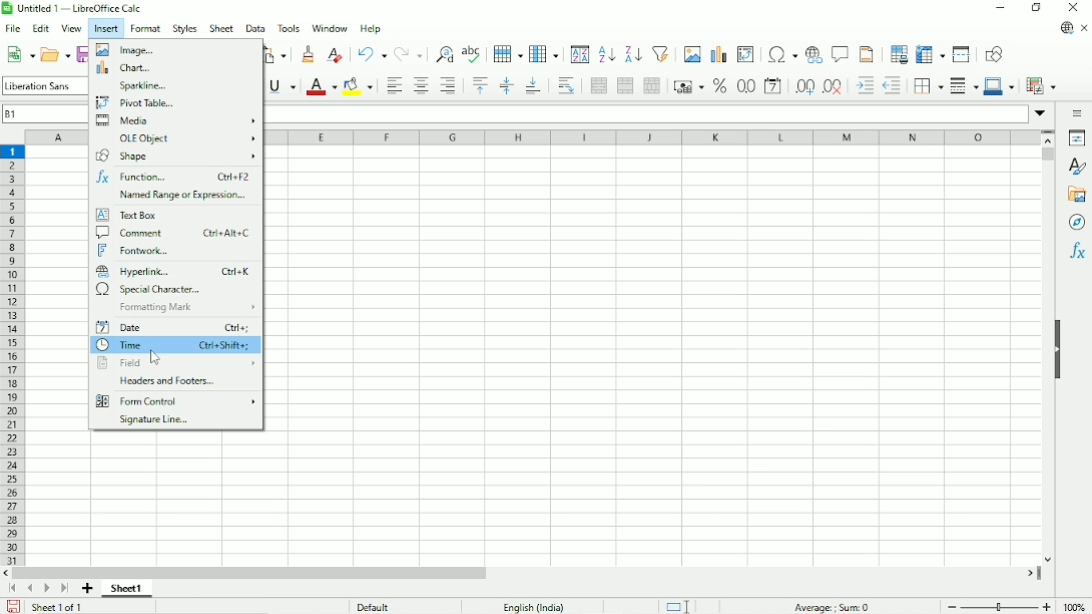  Describe the element at coordinates (127, 589) in the screenshot. I see `Sheet number` at that location.